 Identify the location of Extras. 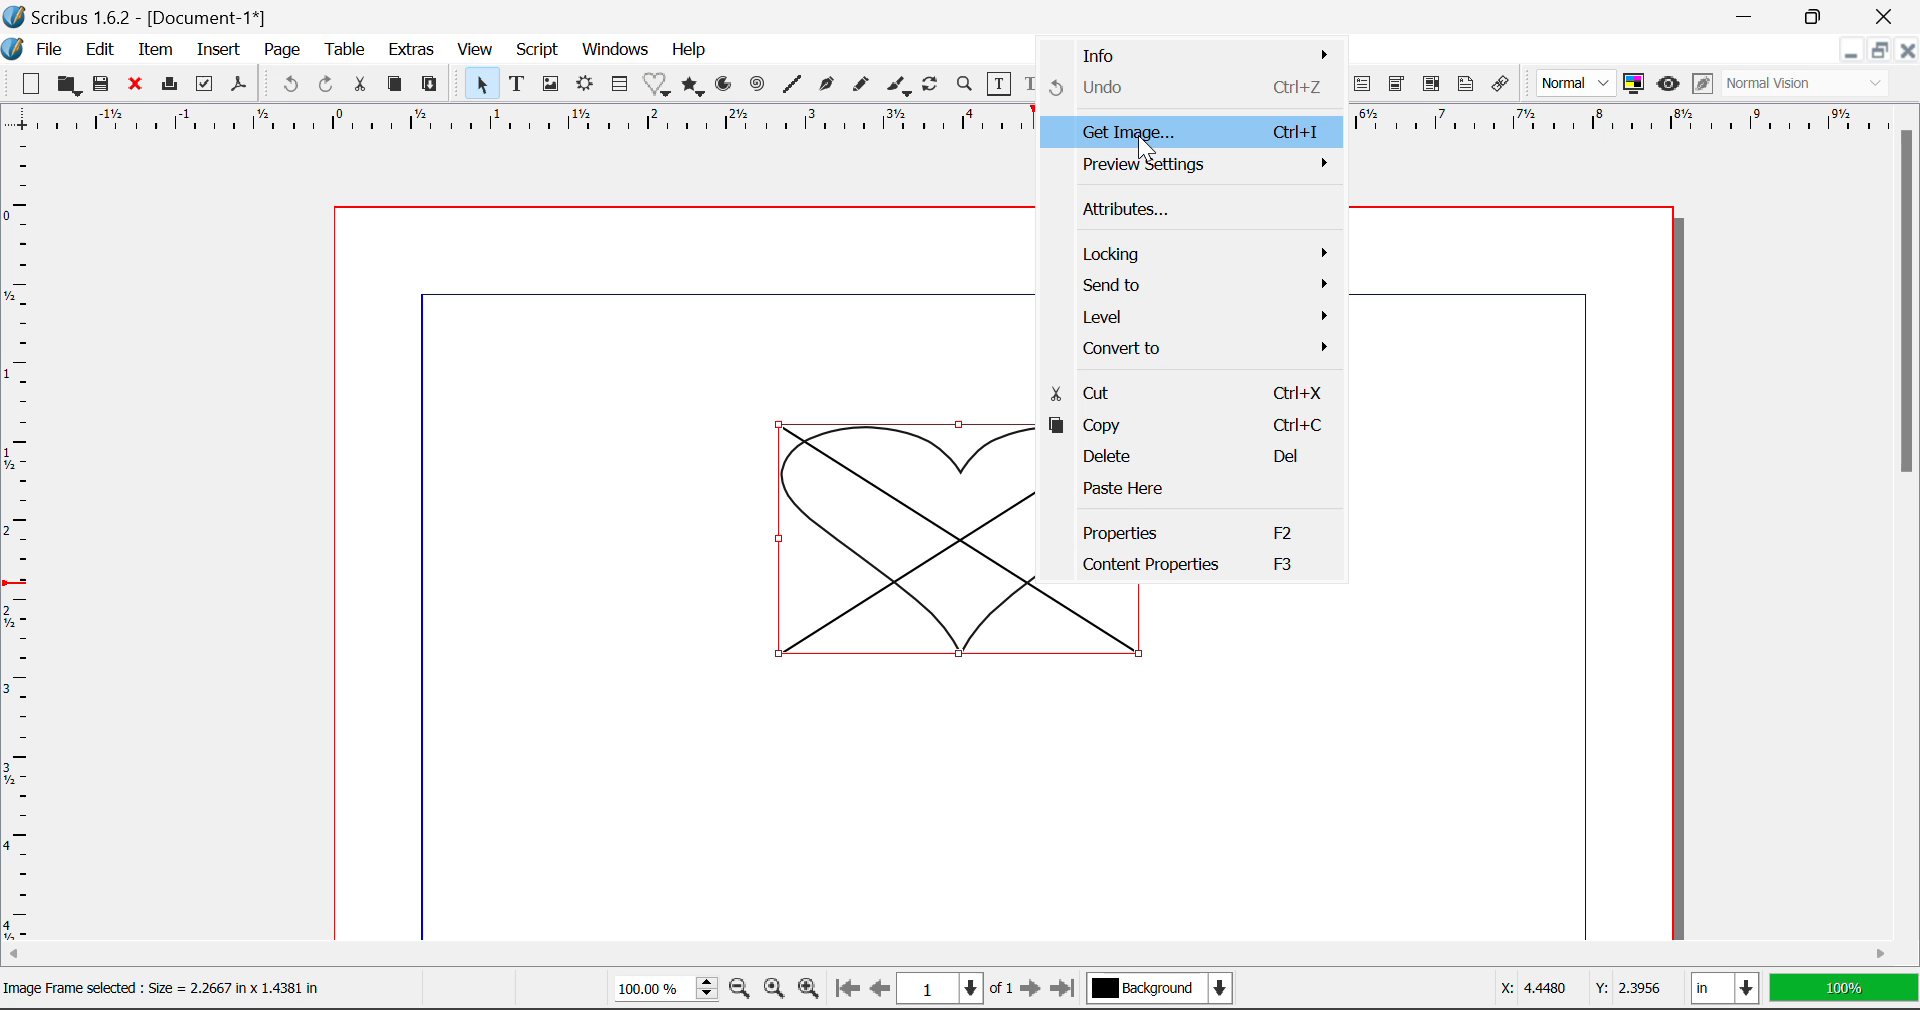
(415, 51).